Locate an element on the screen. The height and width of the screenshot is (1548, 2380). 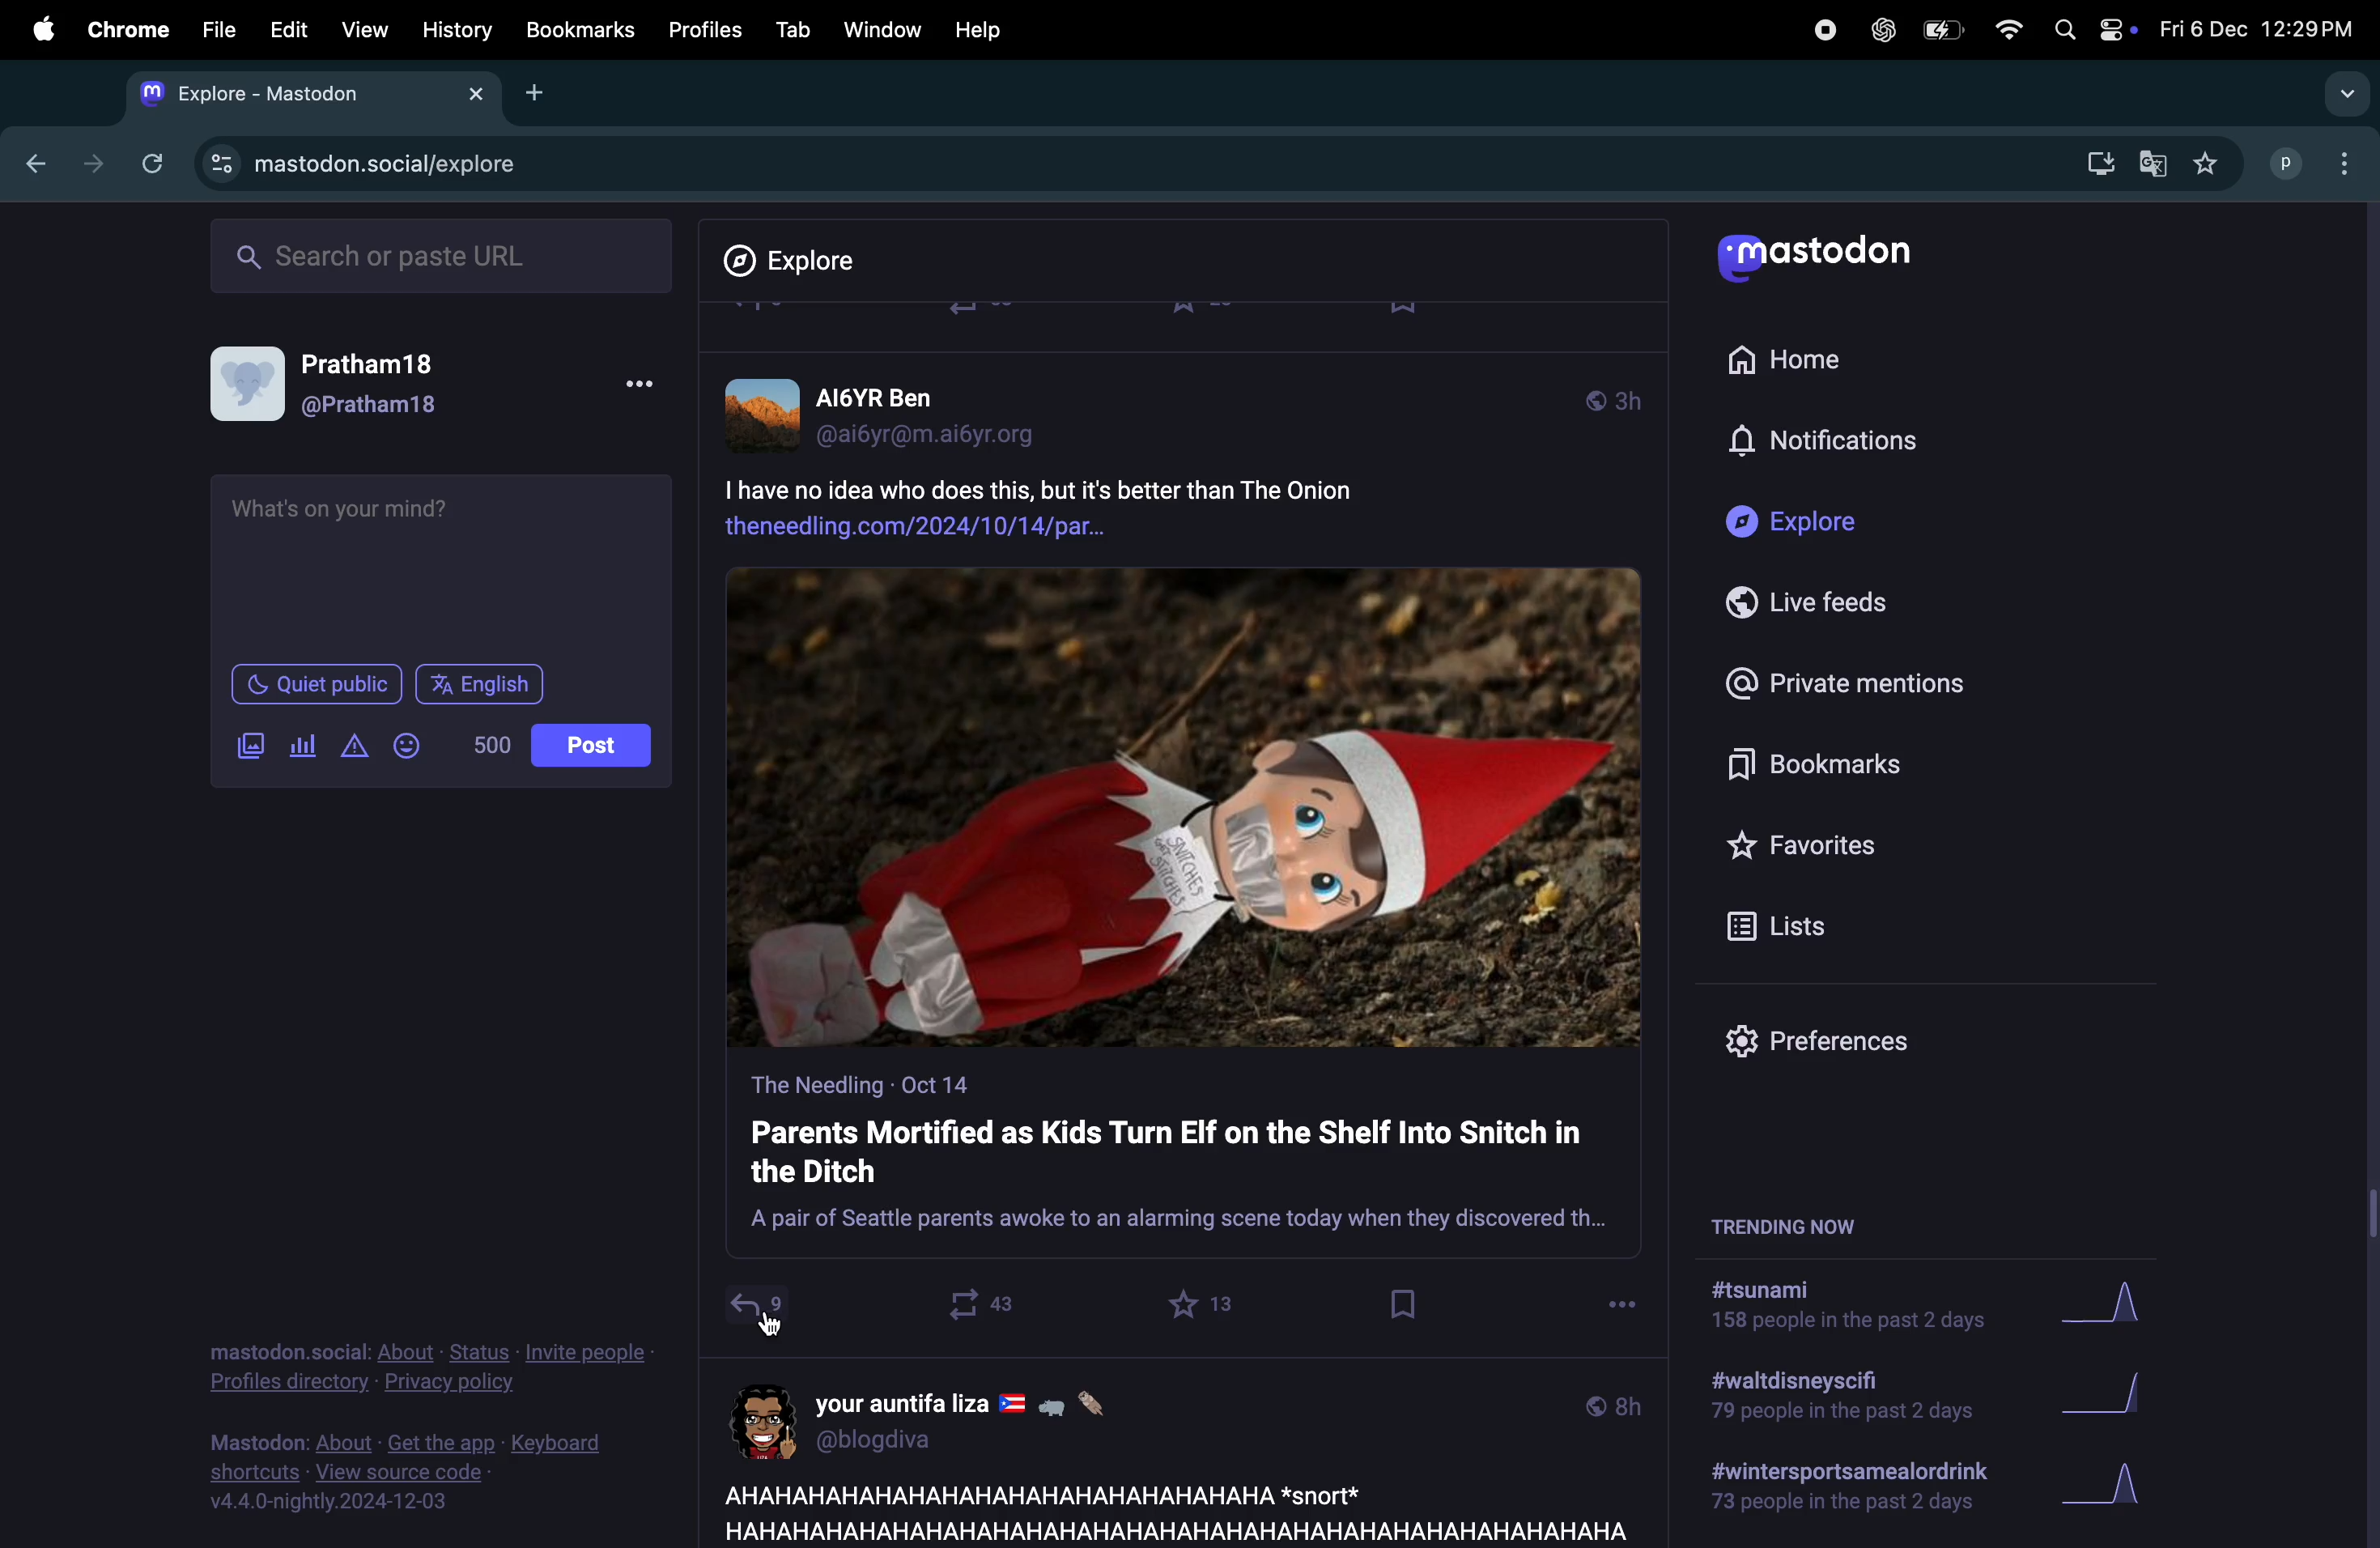
privacy policy is located at coordinates (430, 1371).